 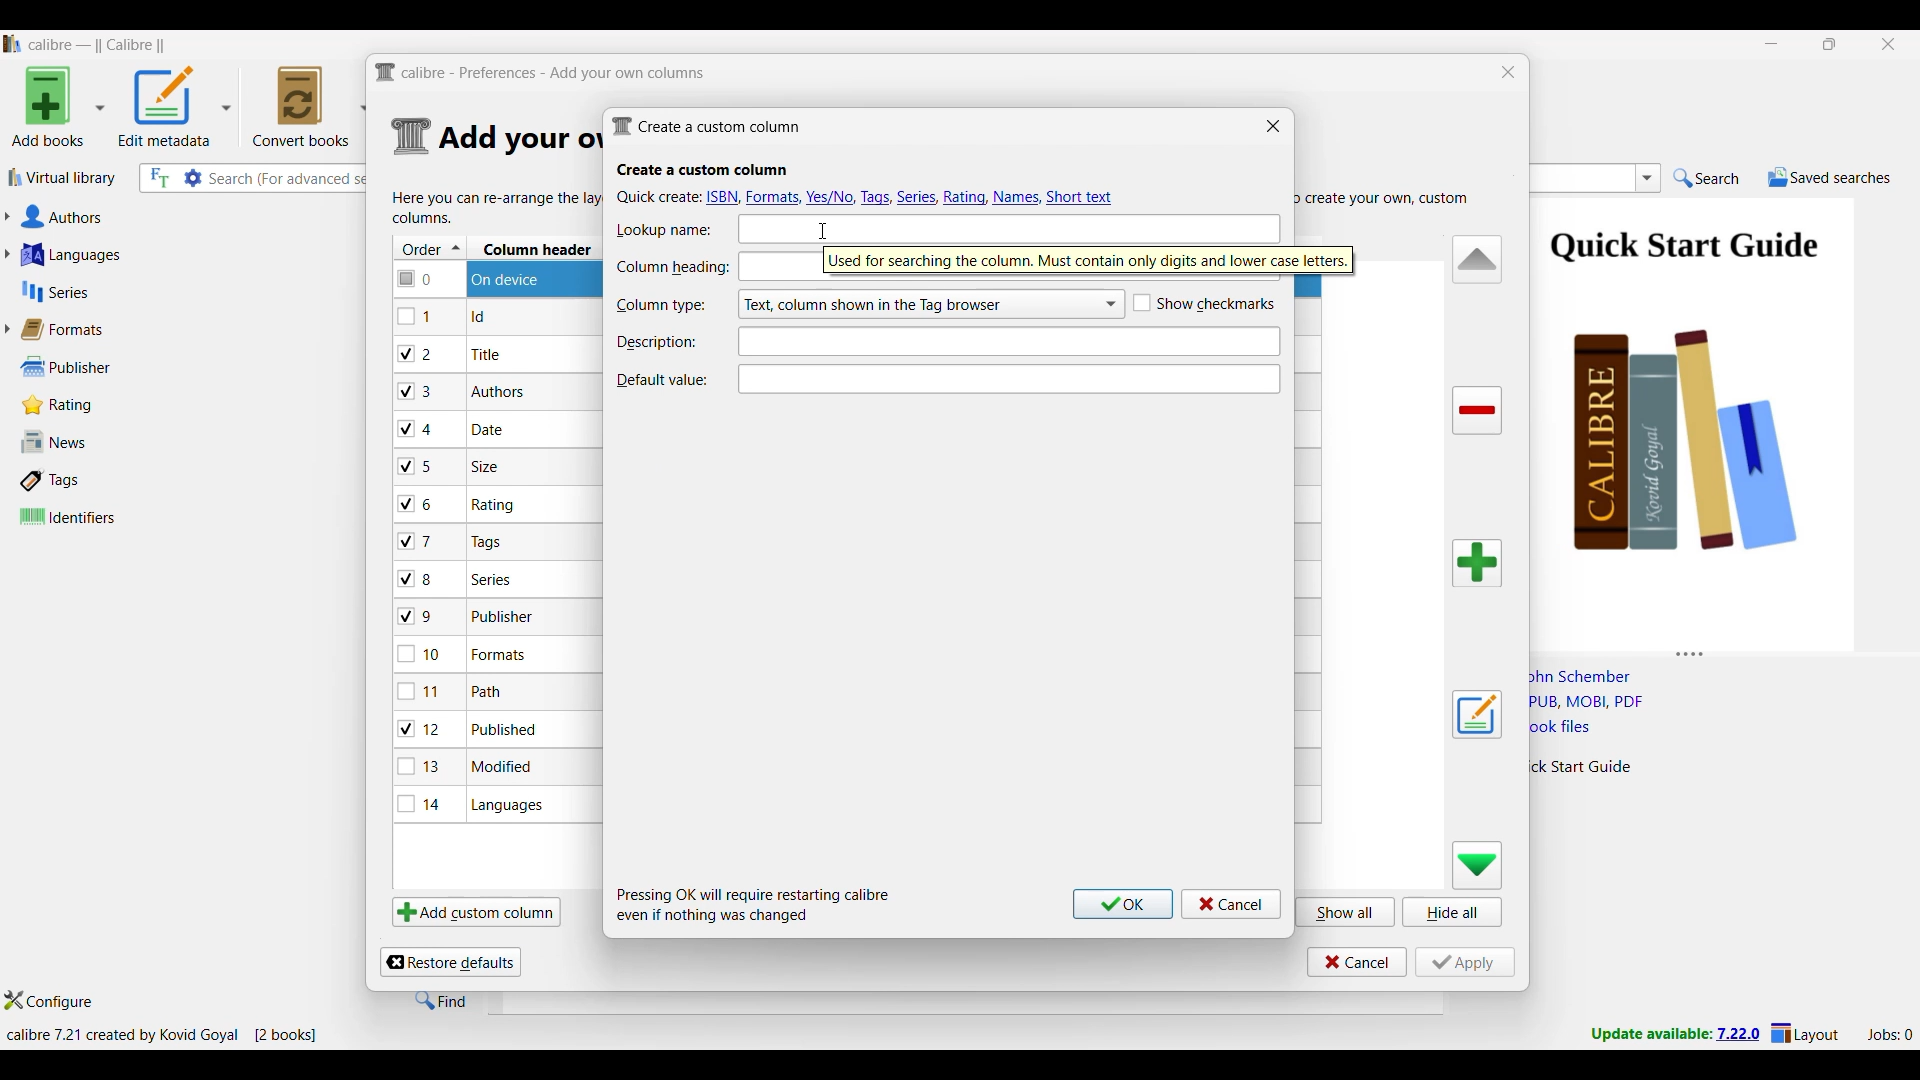 What do you see at coordinates (418, 541) in the screenshot?
I see `checkbox - 7` at bounding box center [418, 541].